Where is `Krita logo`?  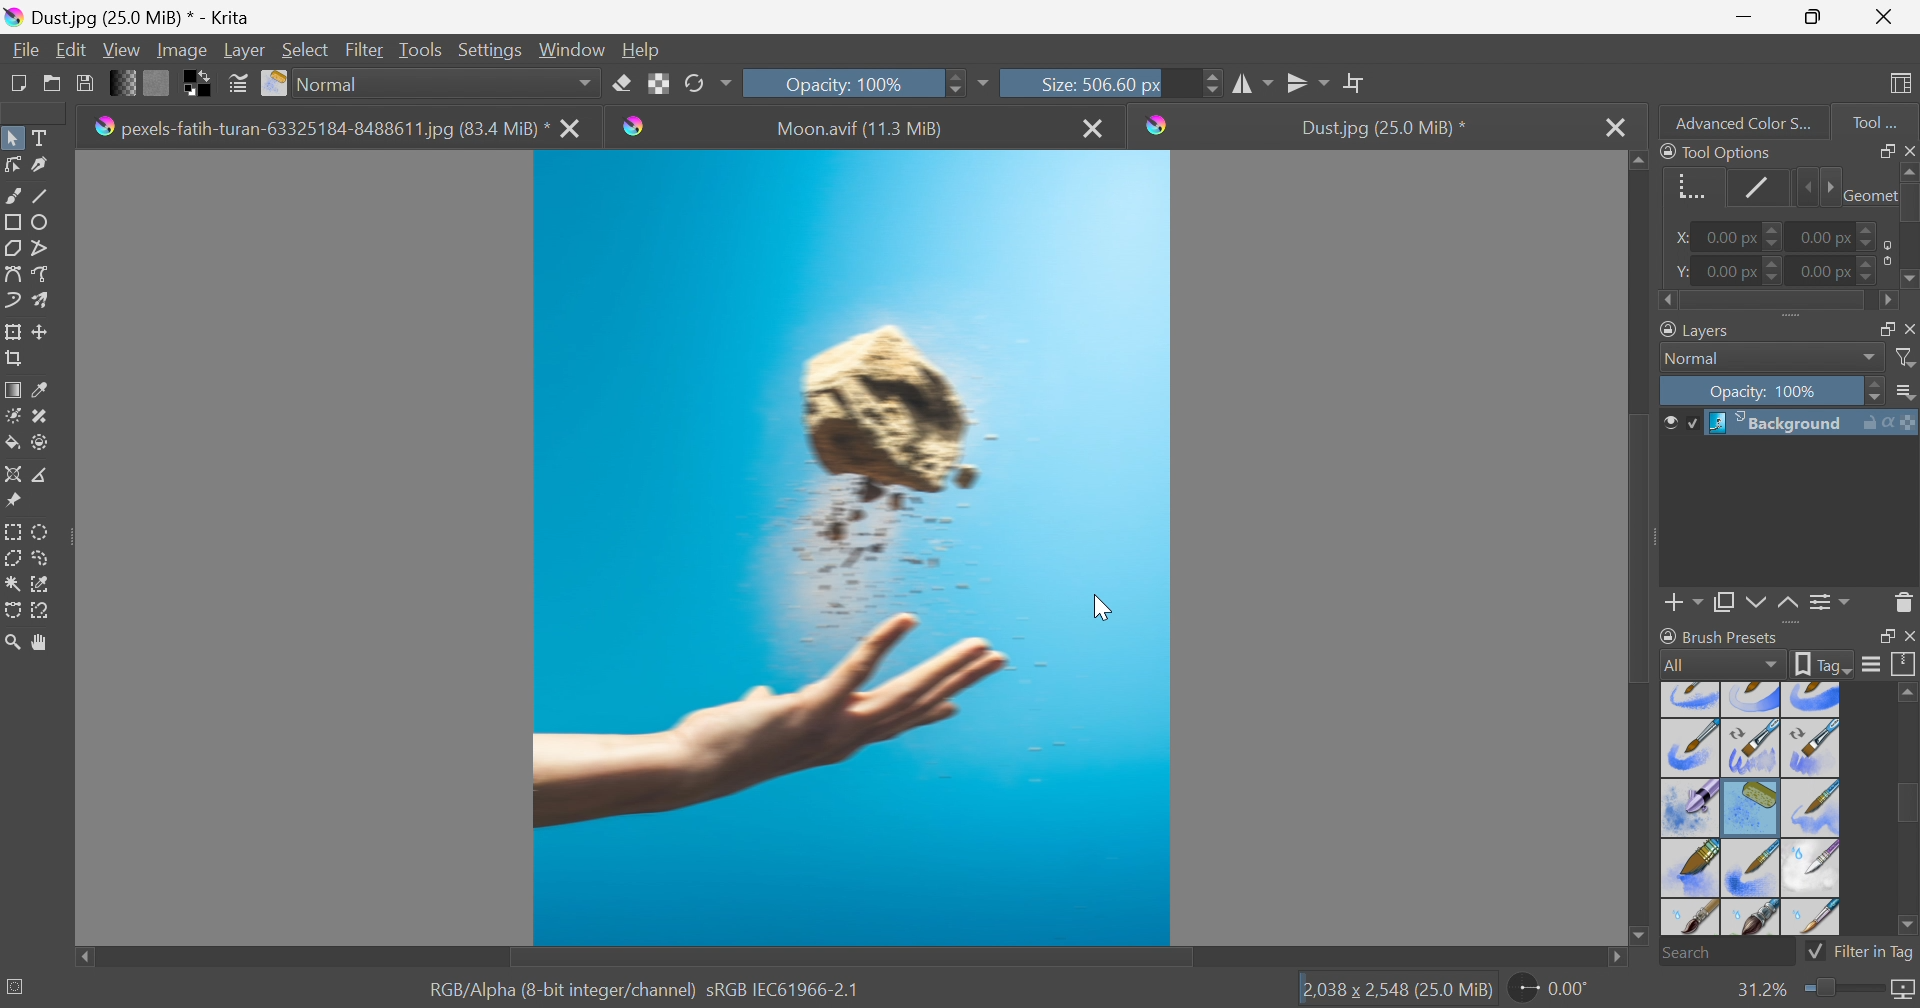 Krita logo is located at coordinates (1158, 125).